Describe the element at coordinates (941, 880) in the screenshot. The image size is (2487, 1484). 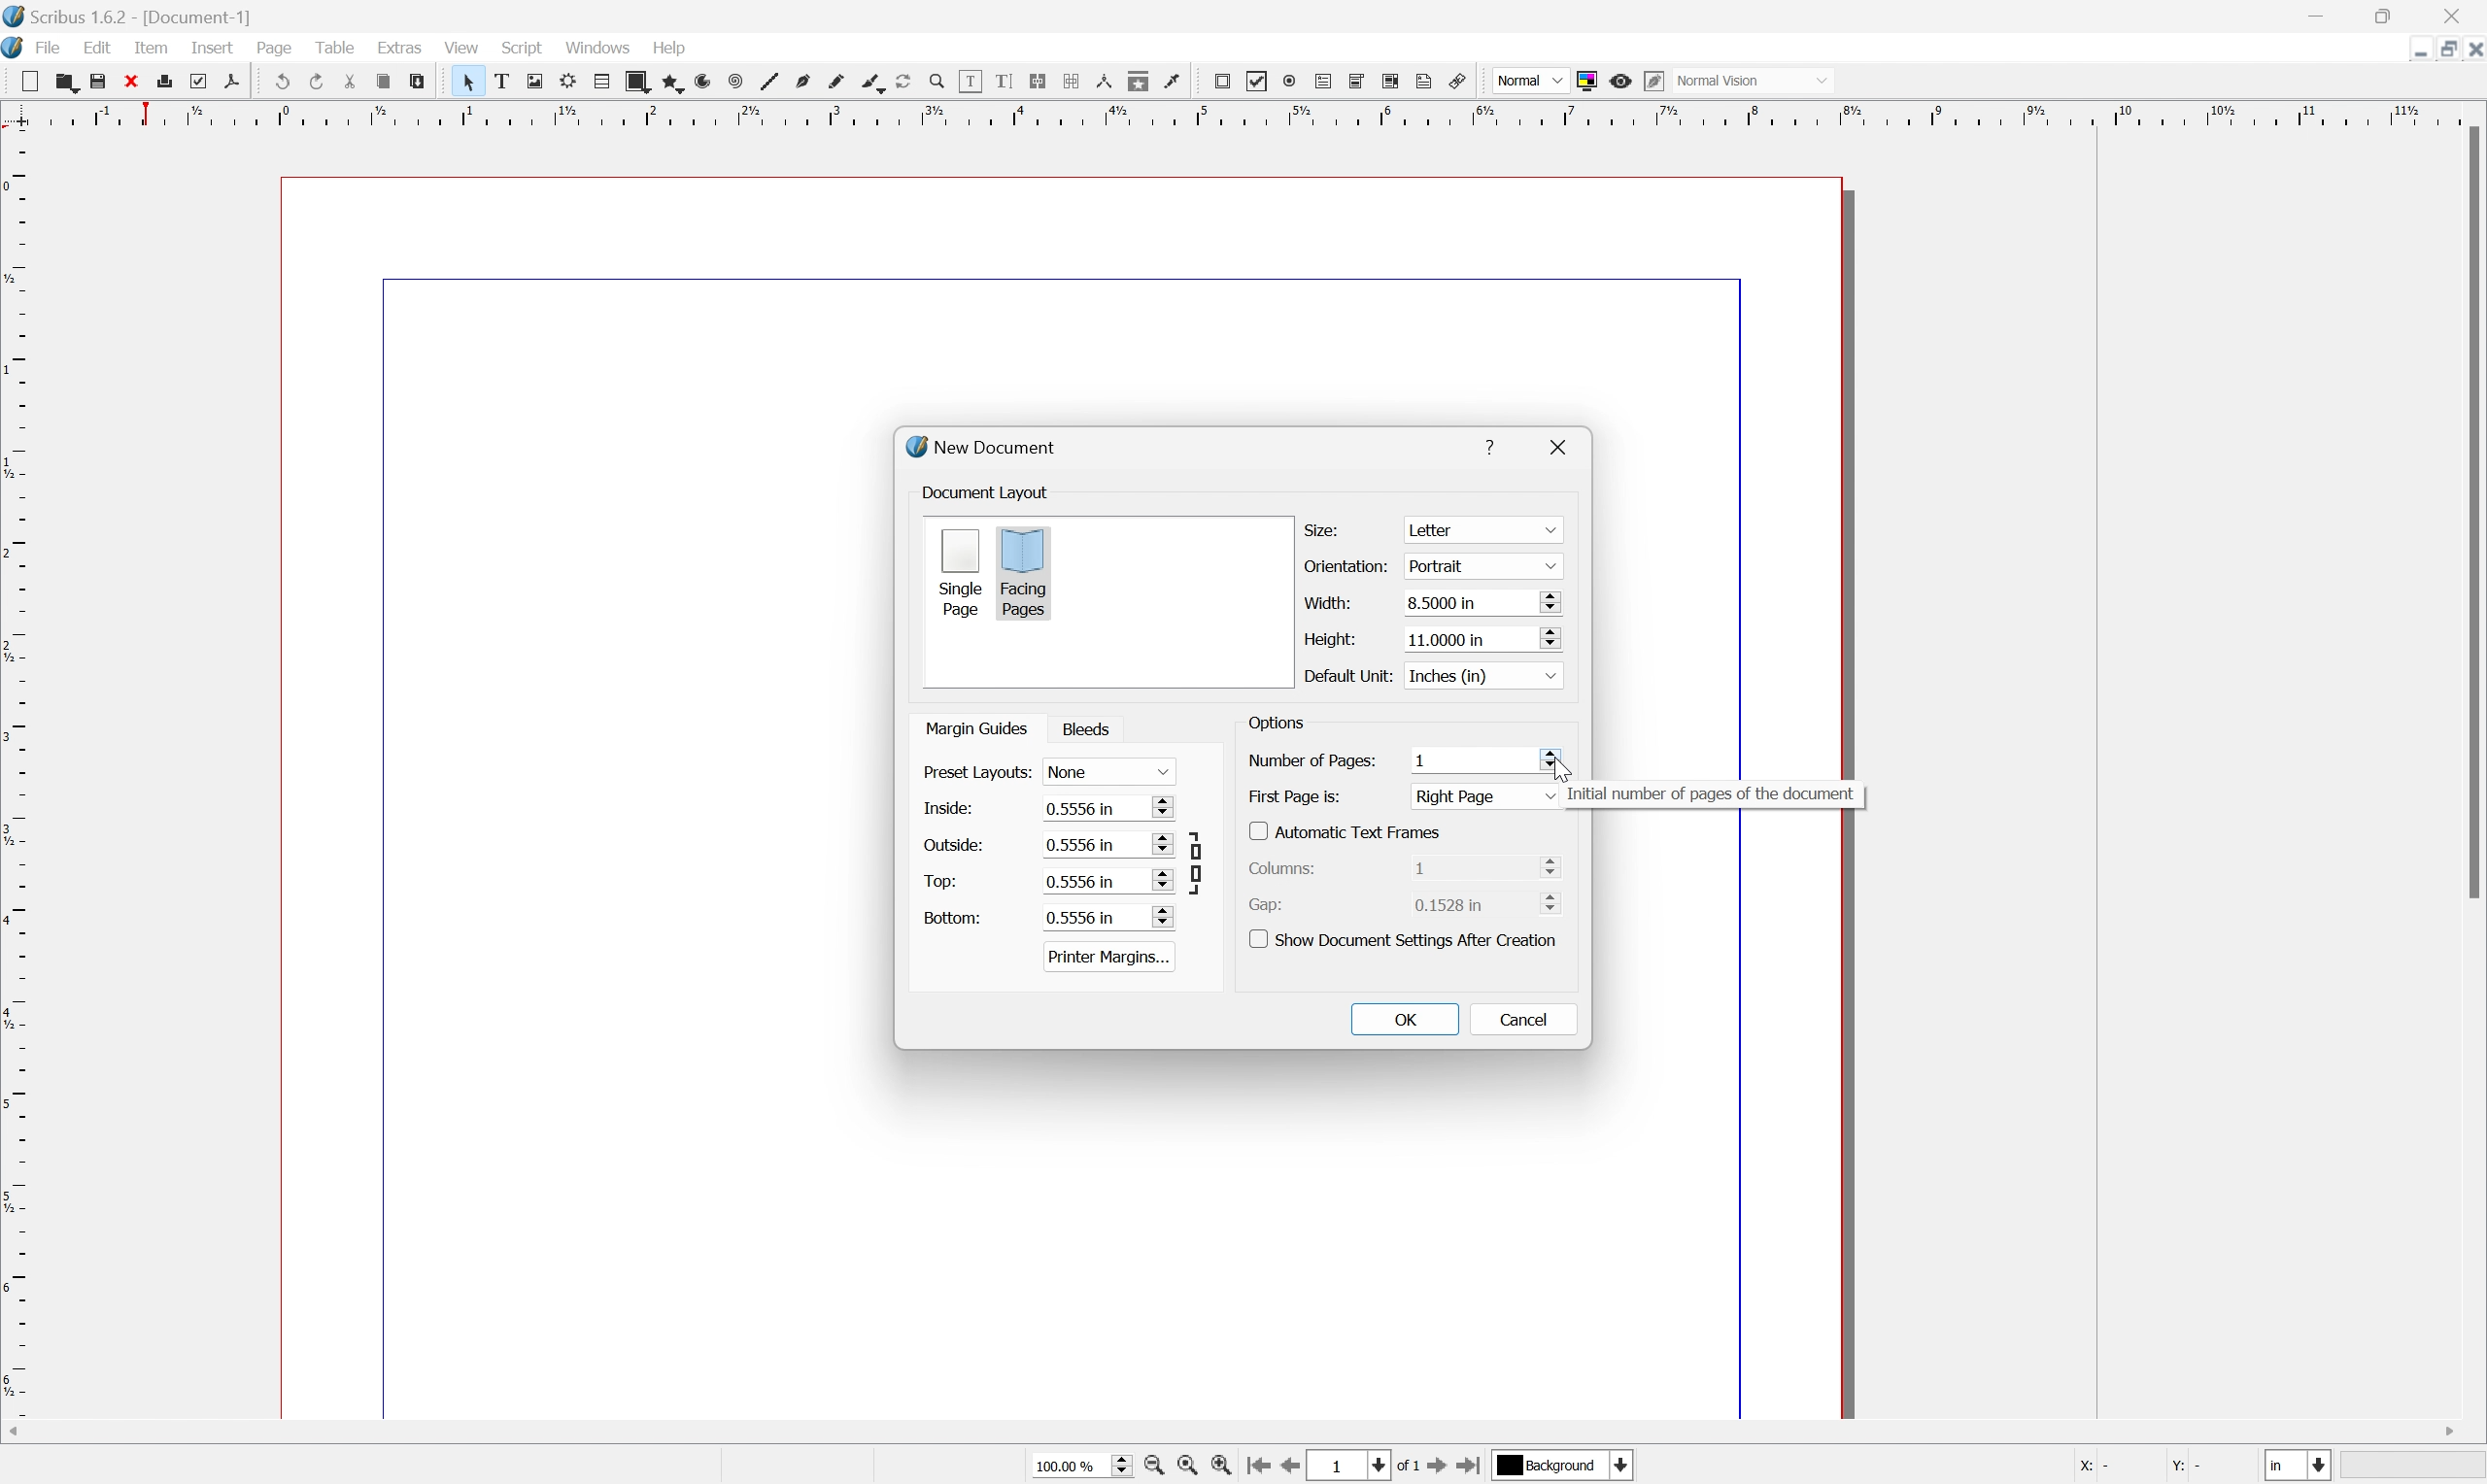
I see `top:` at that location.